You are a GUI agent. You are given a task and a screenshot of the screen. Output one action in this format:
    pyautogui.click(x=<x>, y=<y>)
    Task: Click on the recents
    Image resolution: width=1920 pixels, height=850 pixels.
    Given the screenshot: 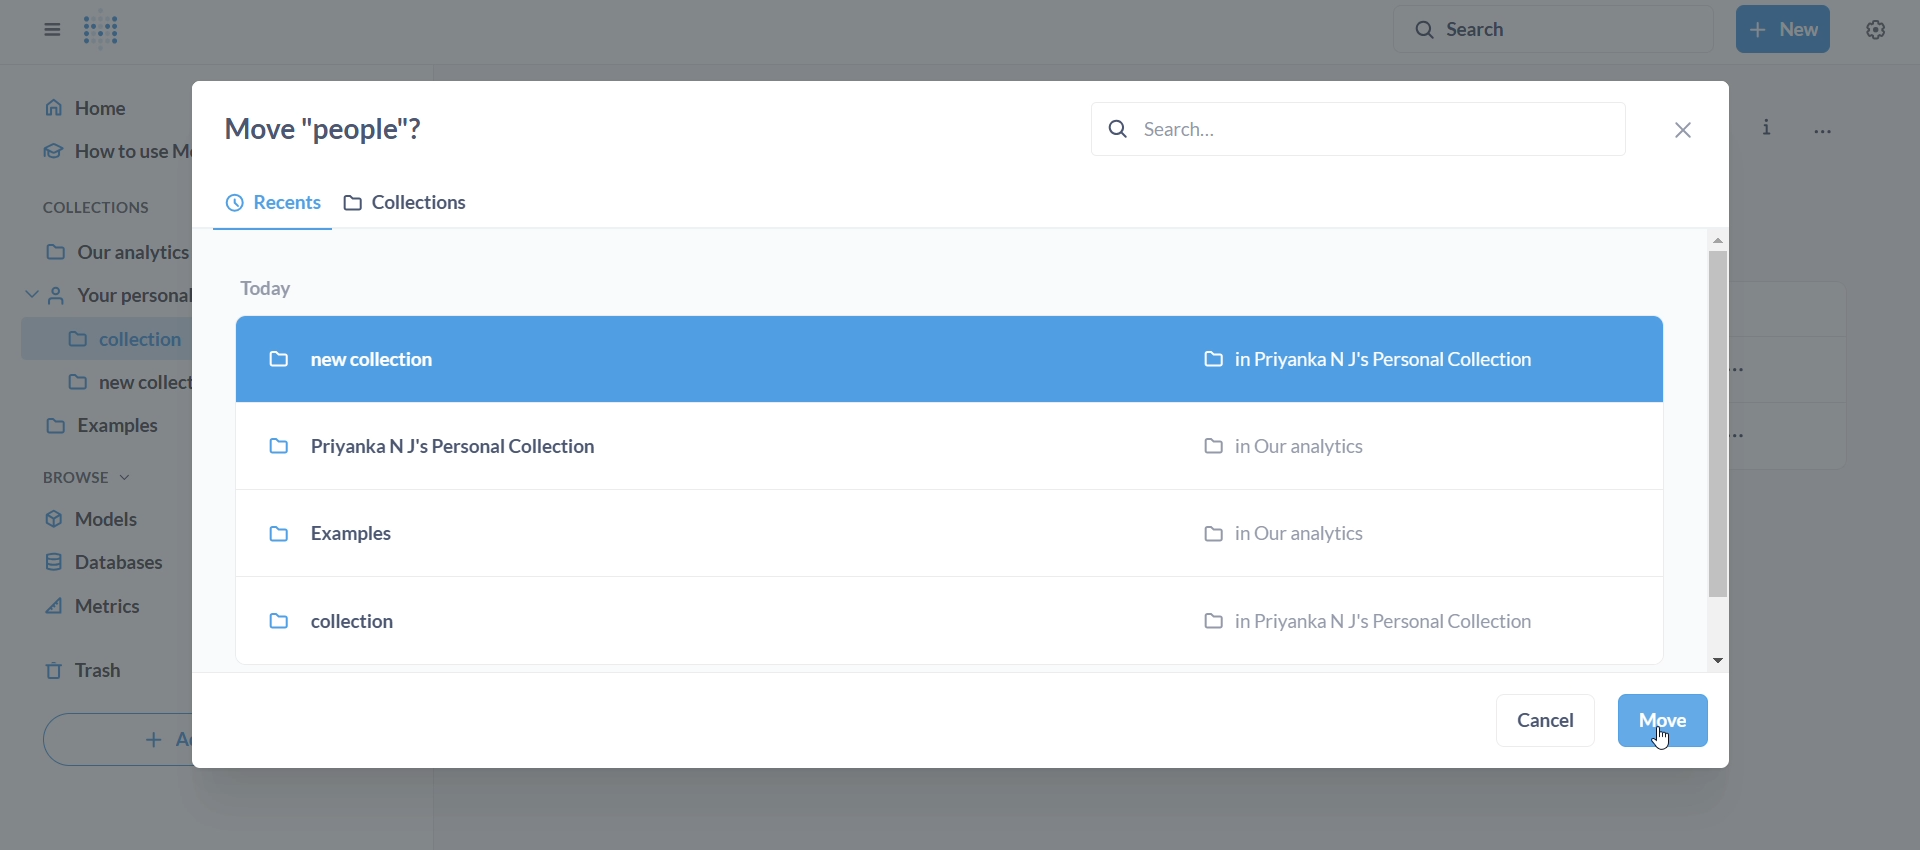 What is the action you would take?
    pyautogui.click(x=262, y=207)
    